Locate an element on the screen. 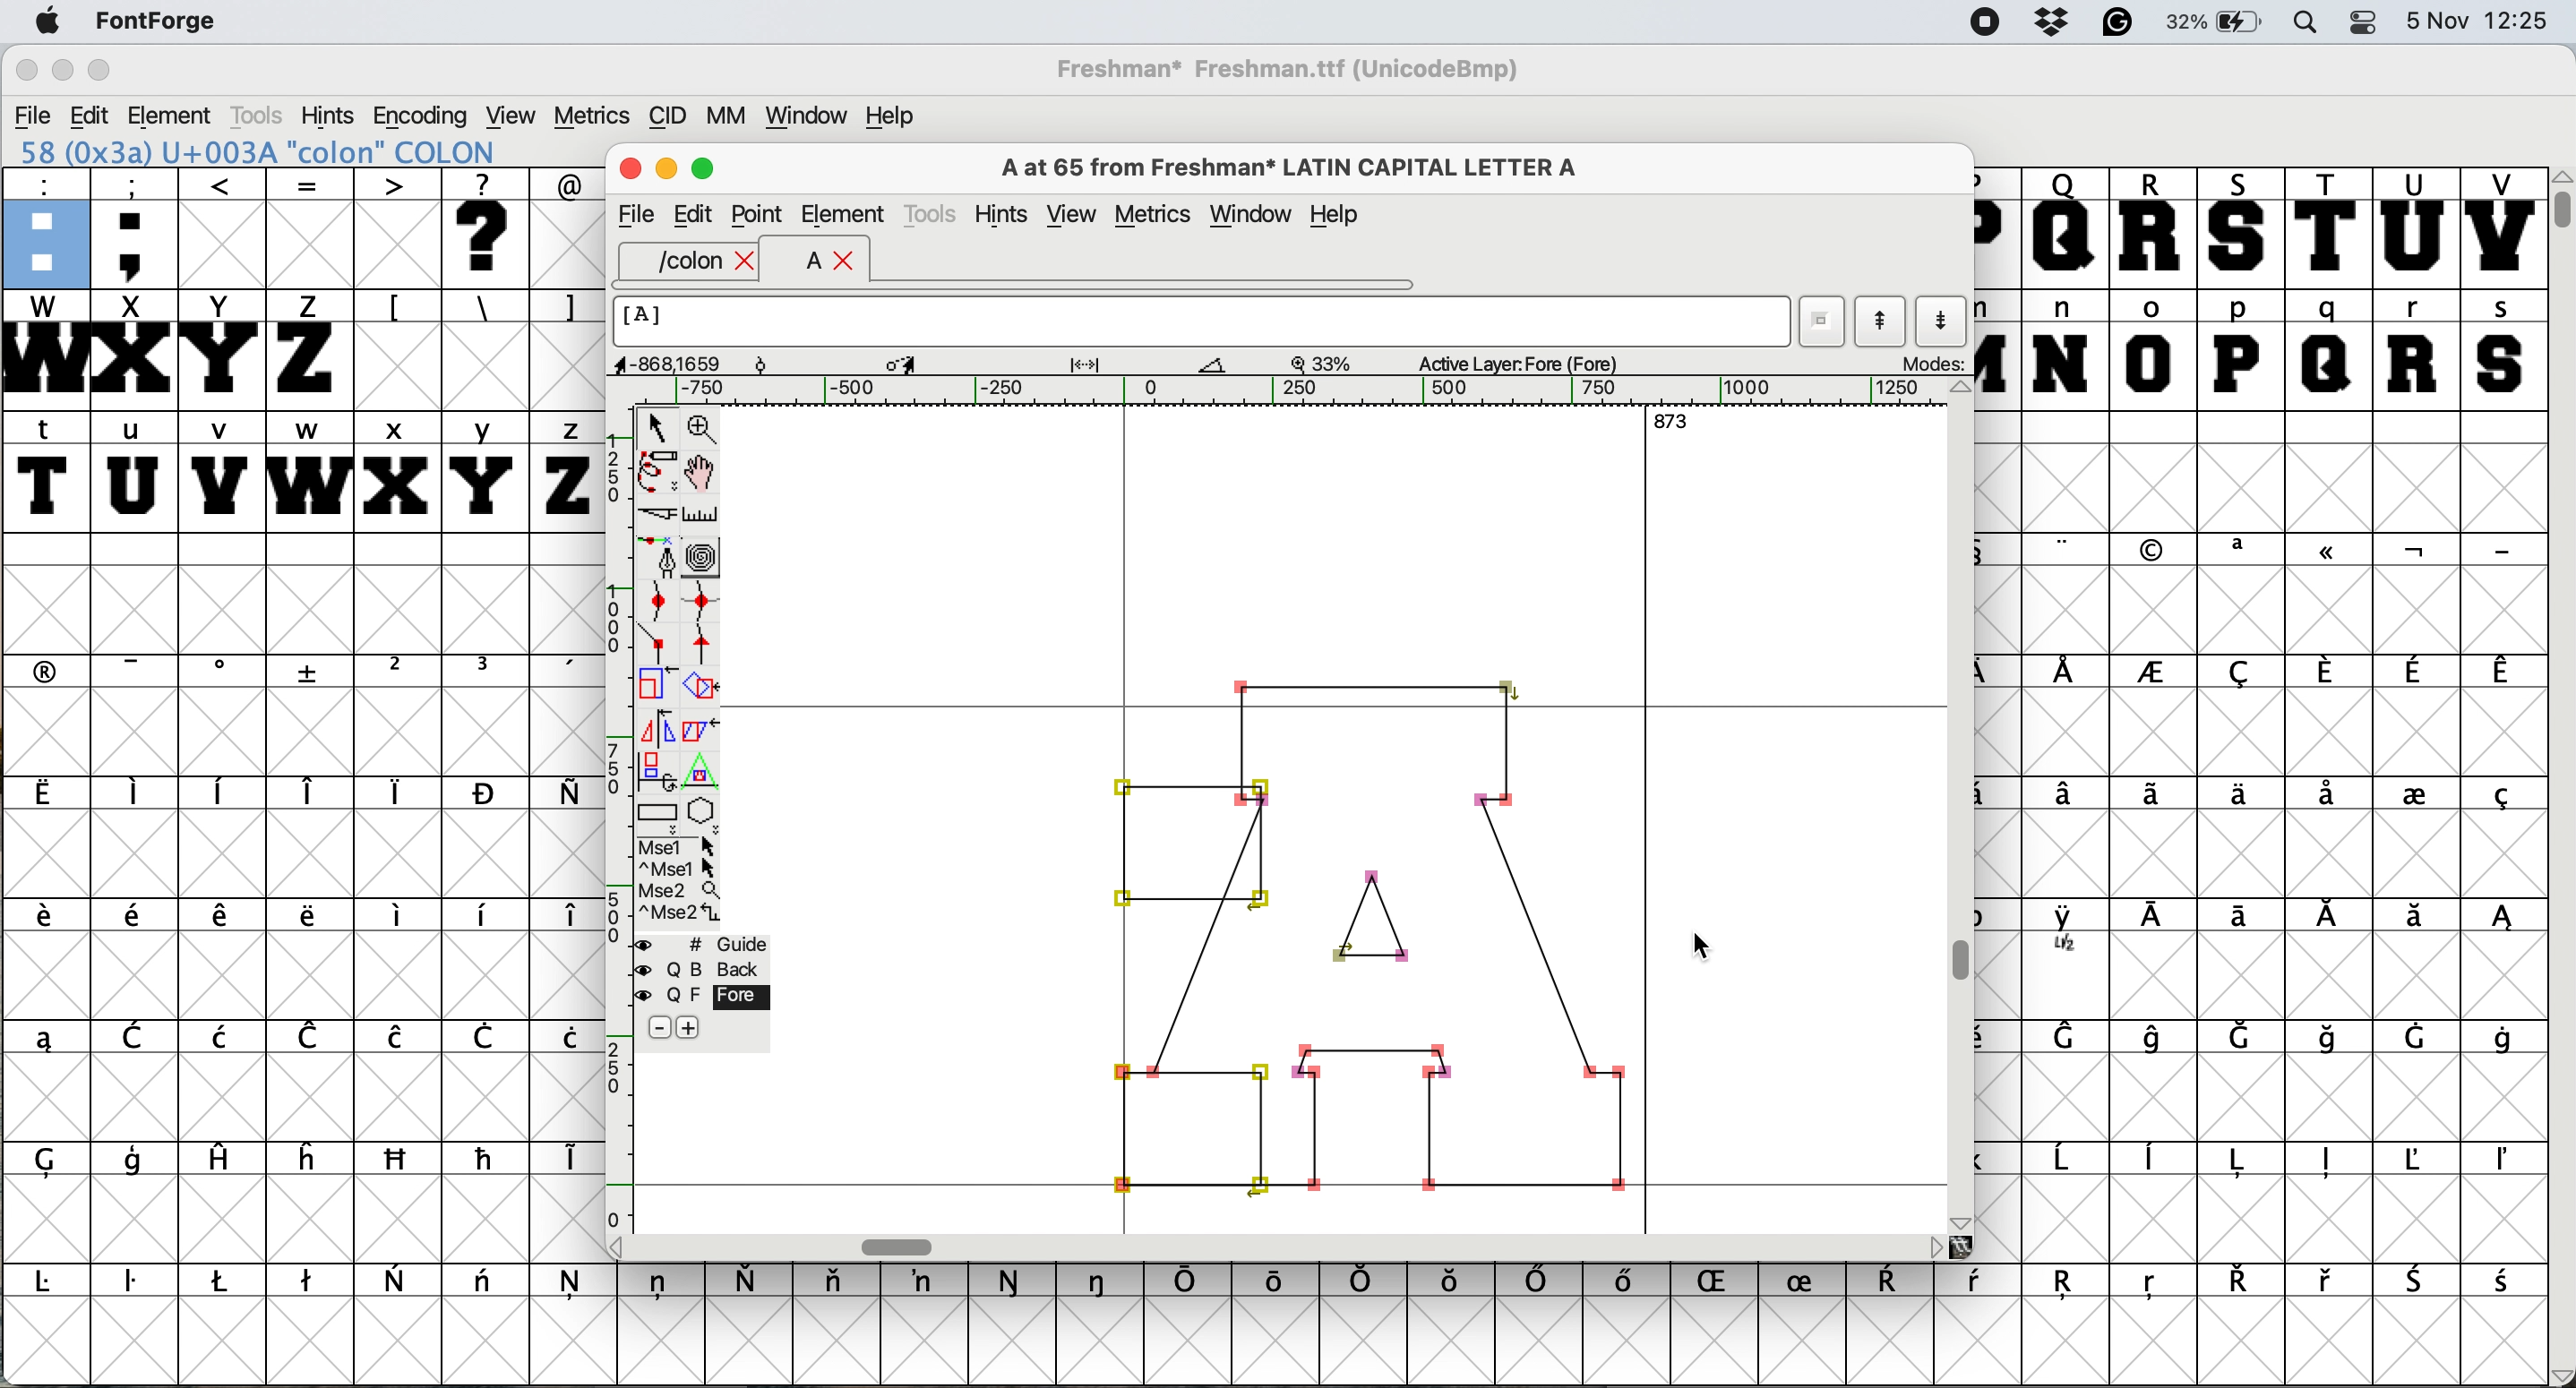  maximise is located at coordinates (704, 169).